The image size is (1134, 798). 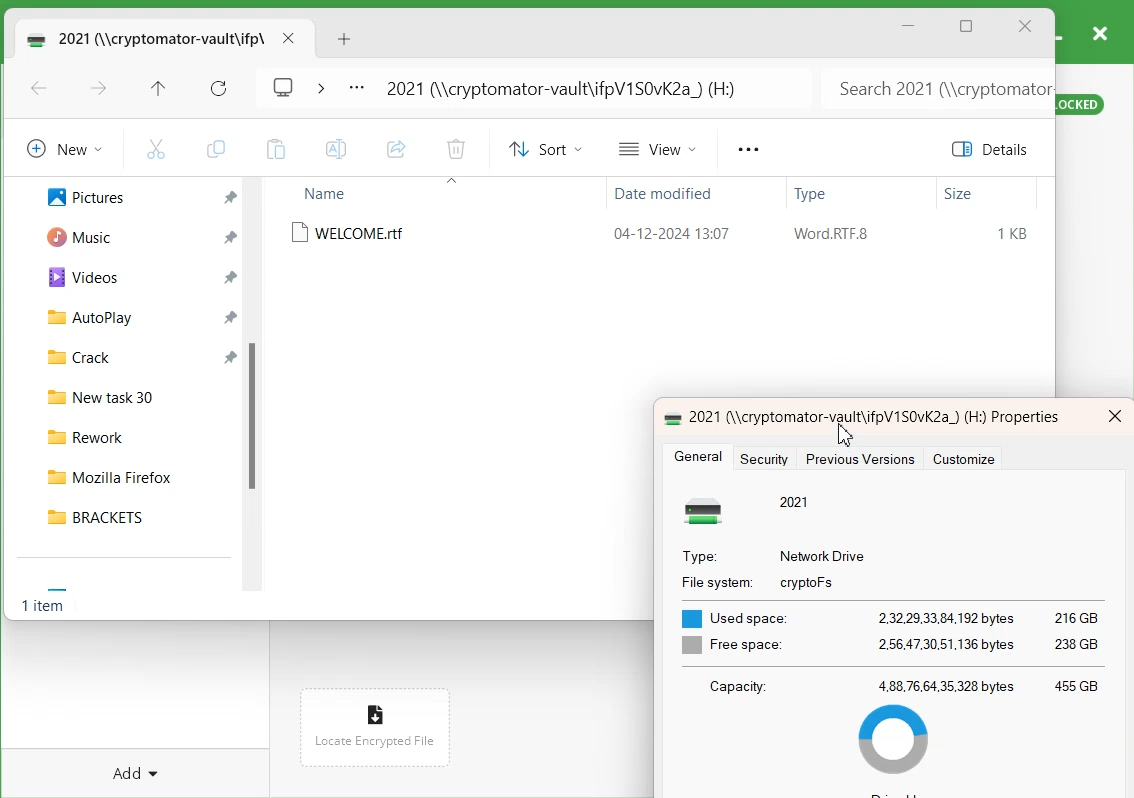 I want to click on Logo, so click(x=284, y=85).